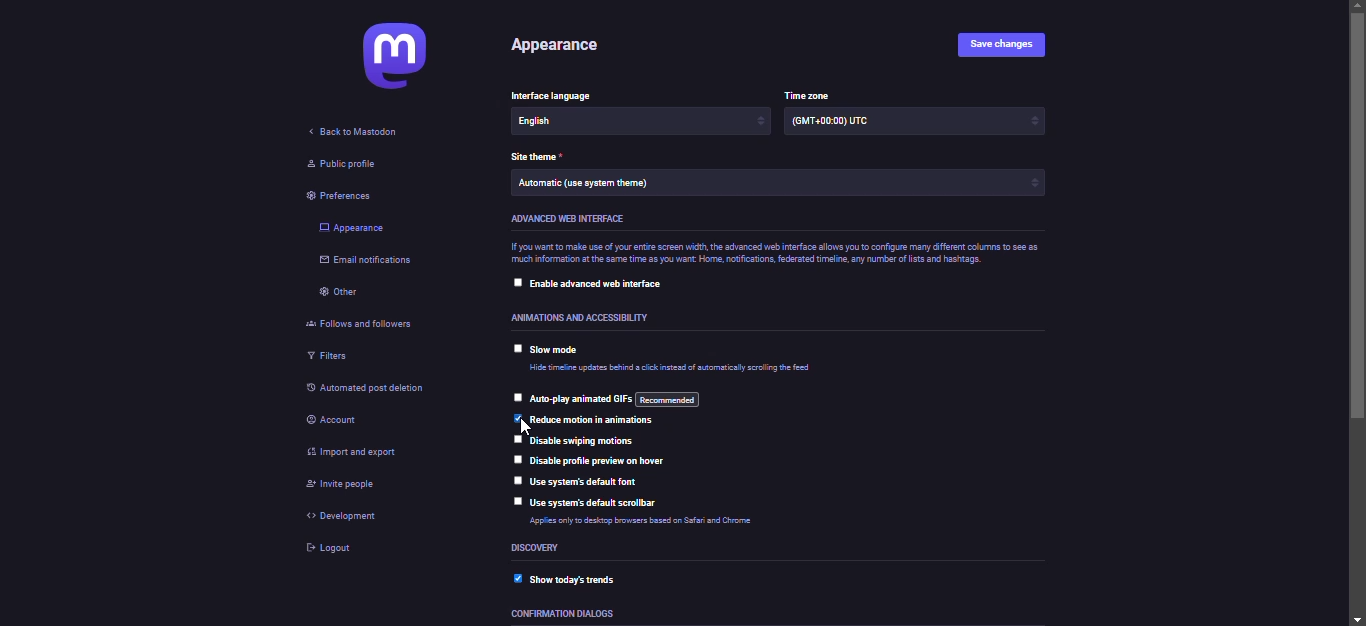  What do you see at coordinates (561, 47) in the screenshot?
I see `appearance` at bounding box center [561, 47].